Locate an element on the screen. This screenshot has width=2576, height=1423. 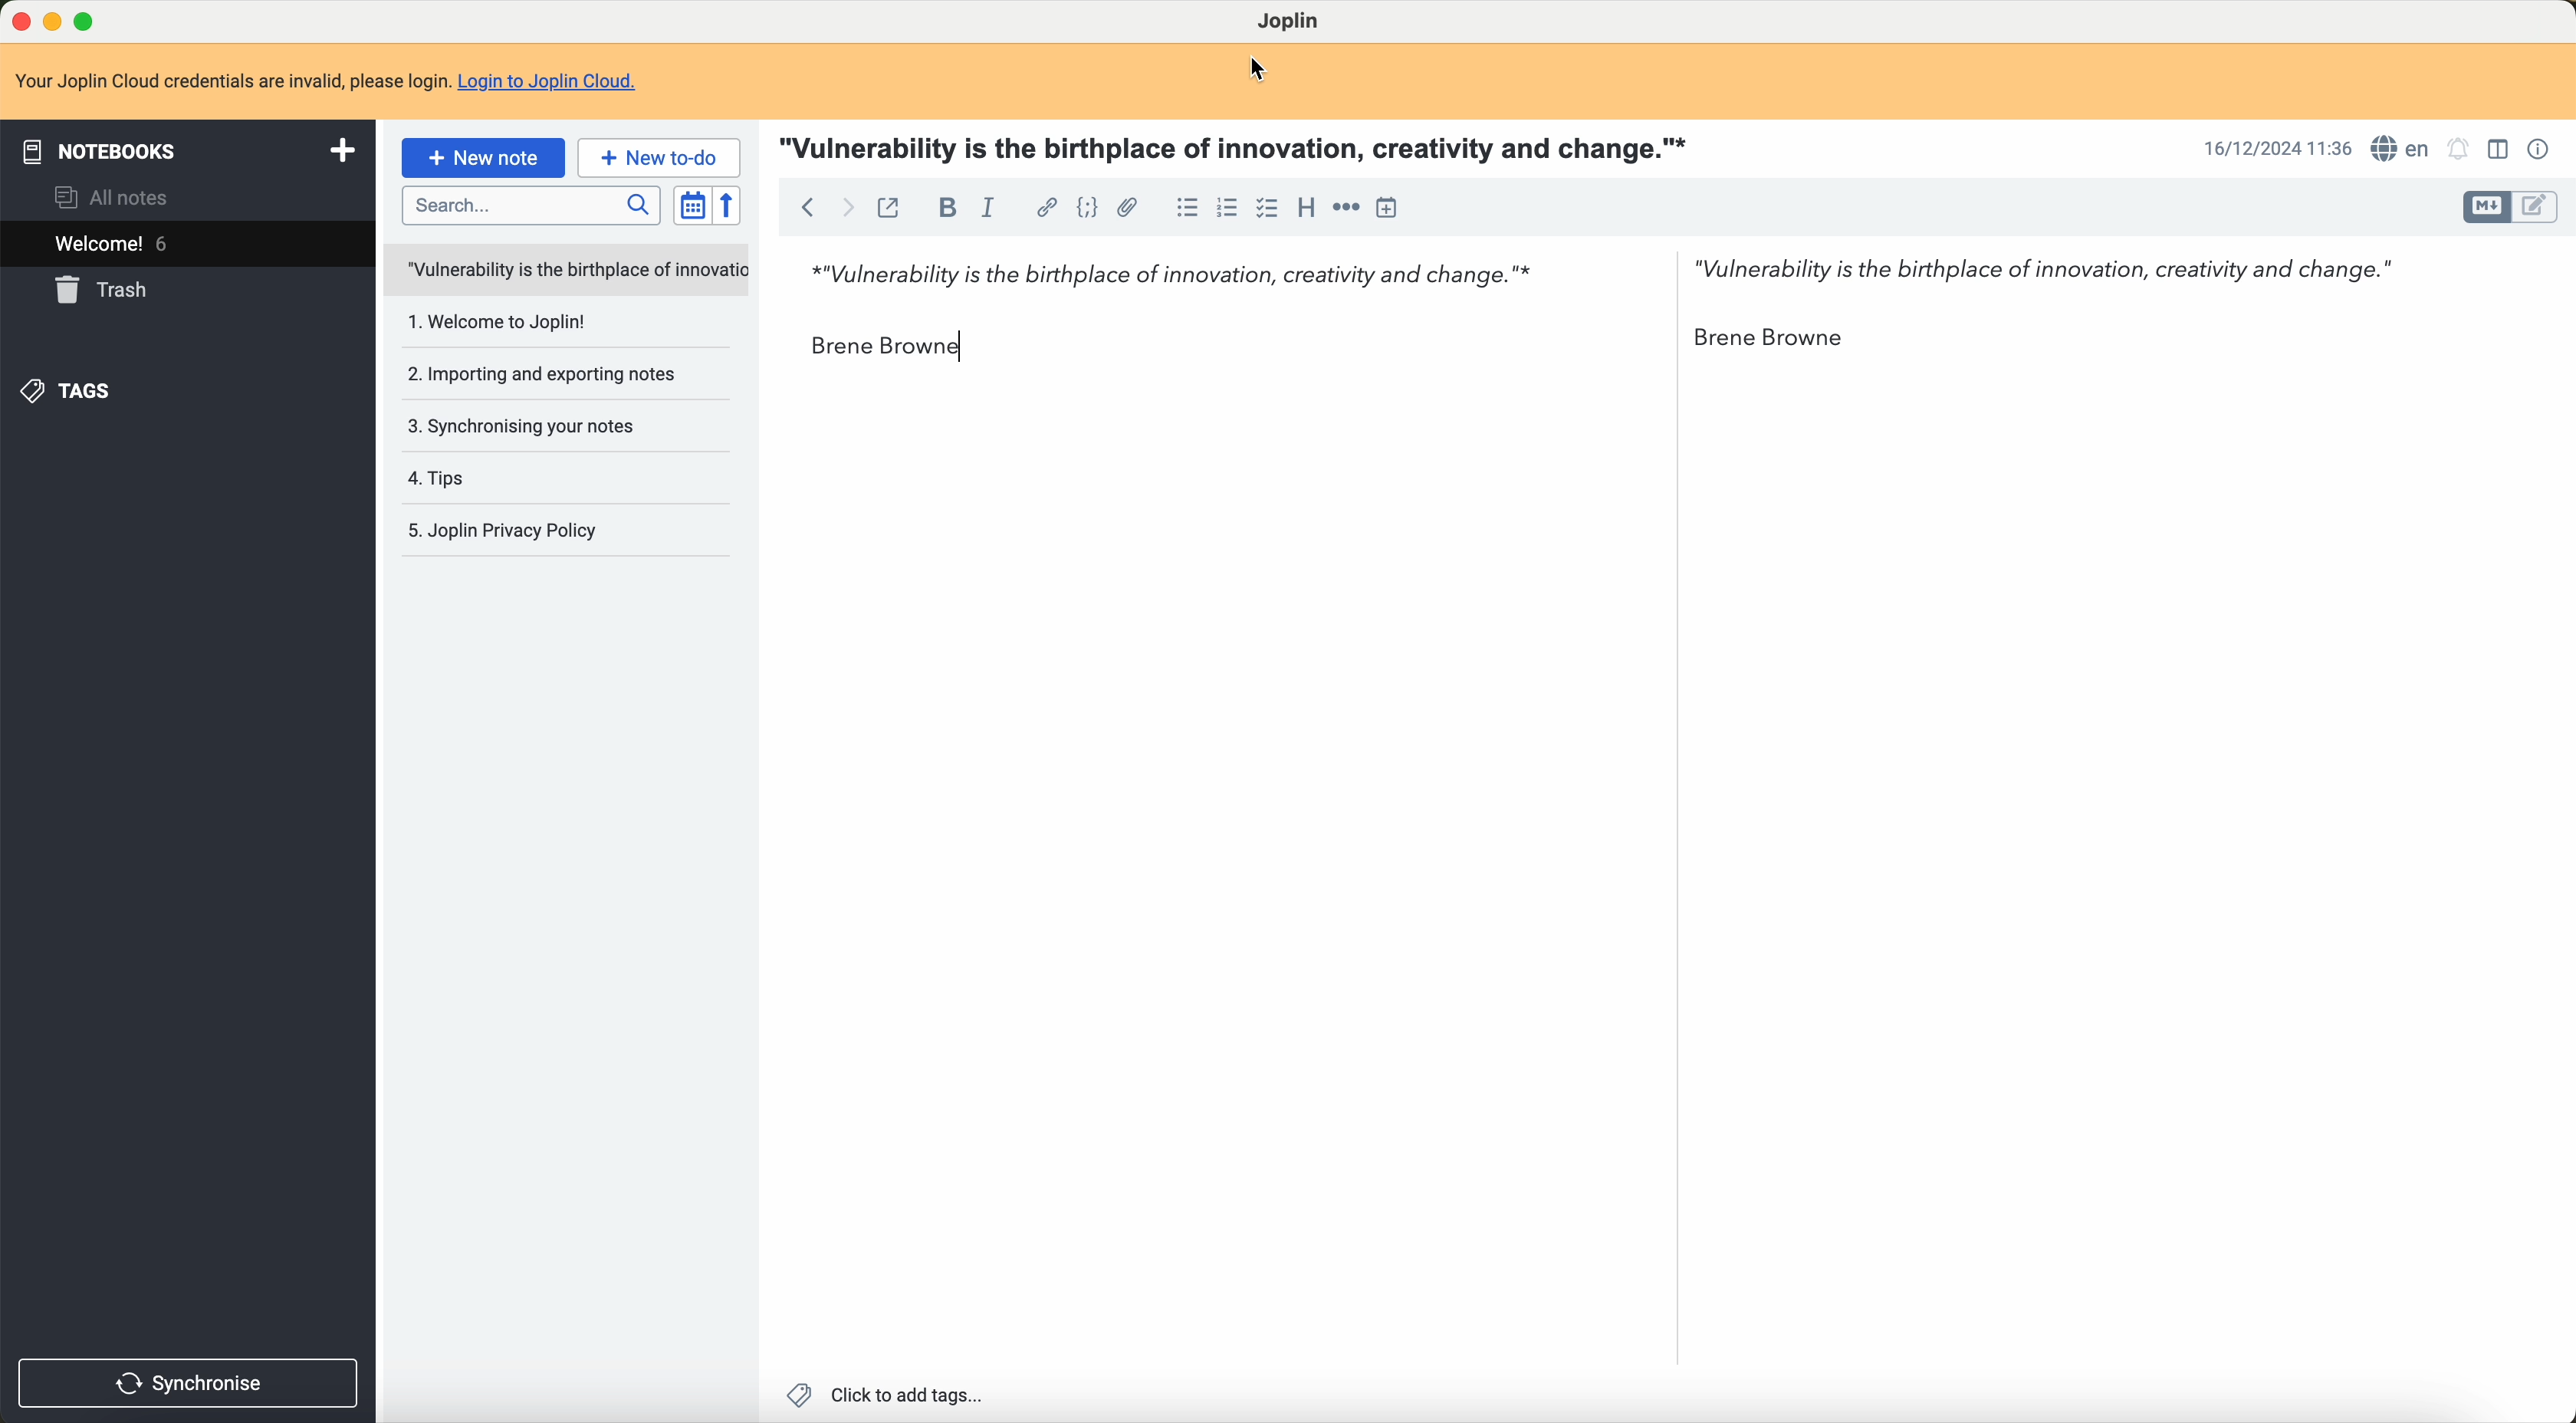
Login to Joplin Cloud. is located at coordinates (559, 82).